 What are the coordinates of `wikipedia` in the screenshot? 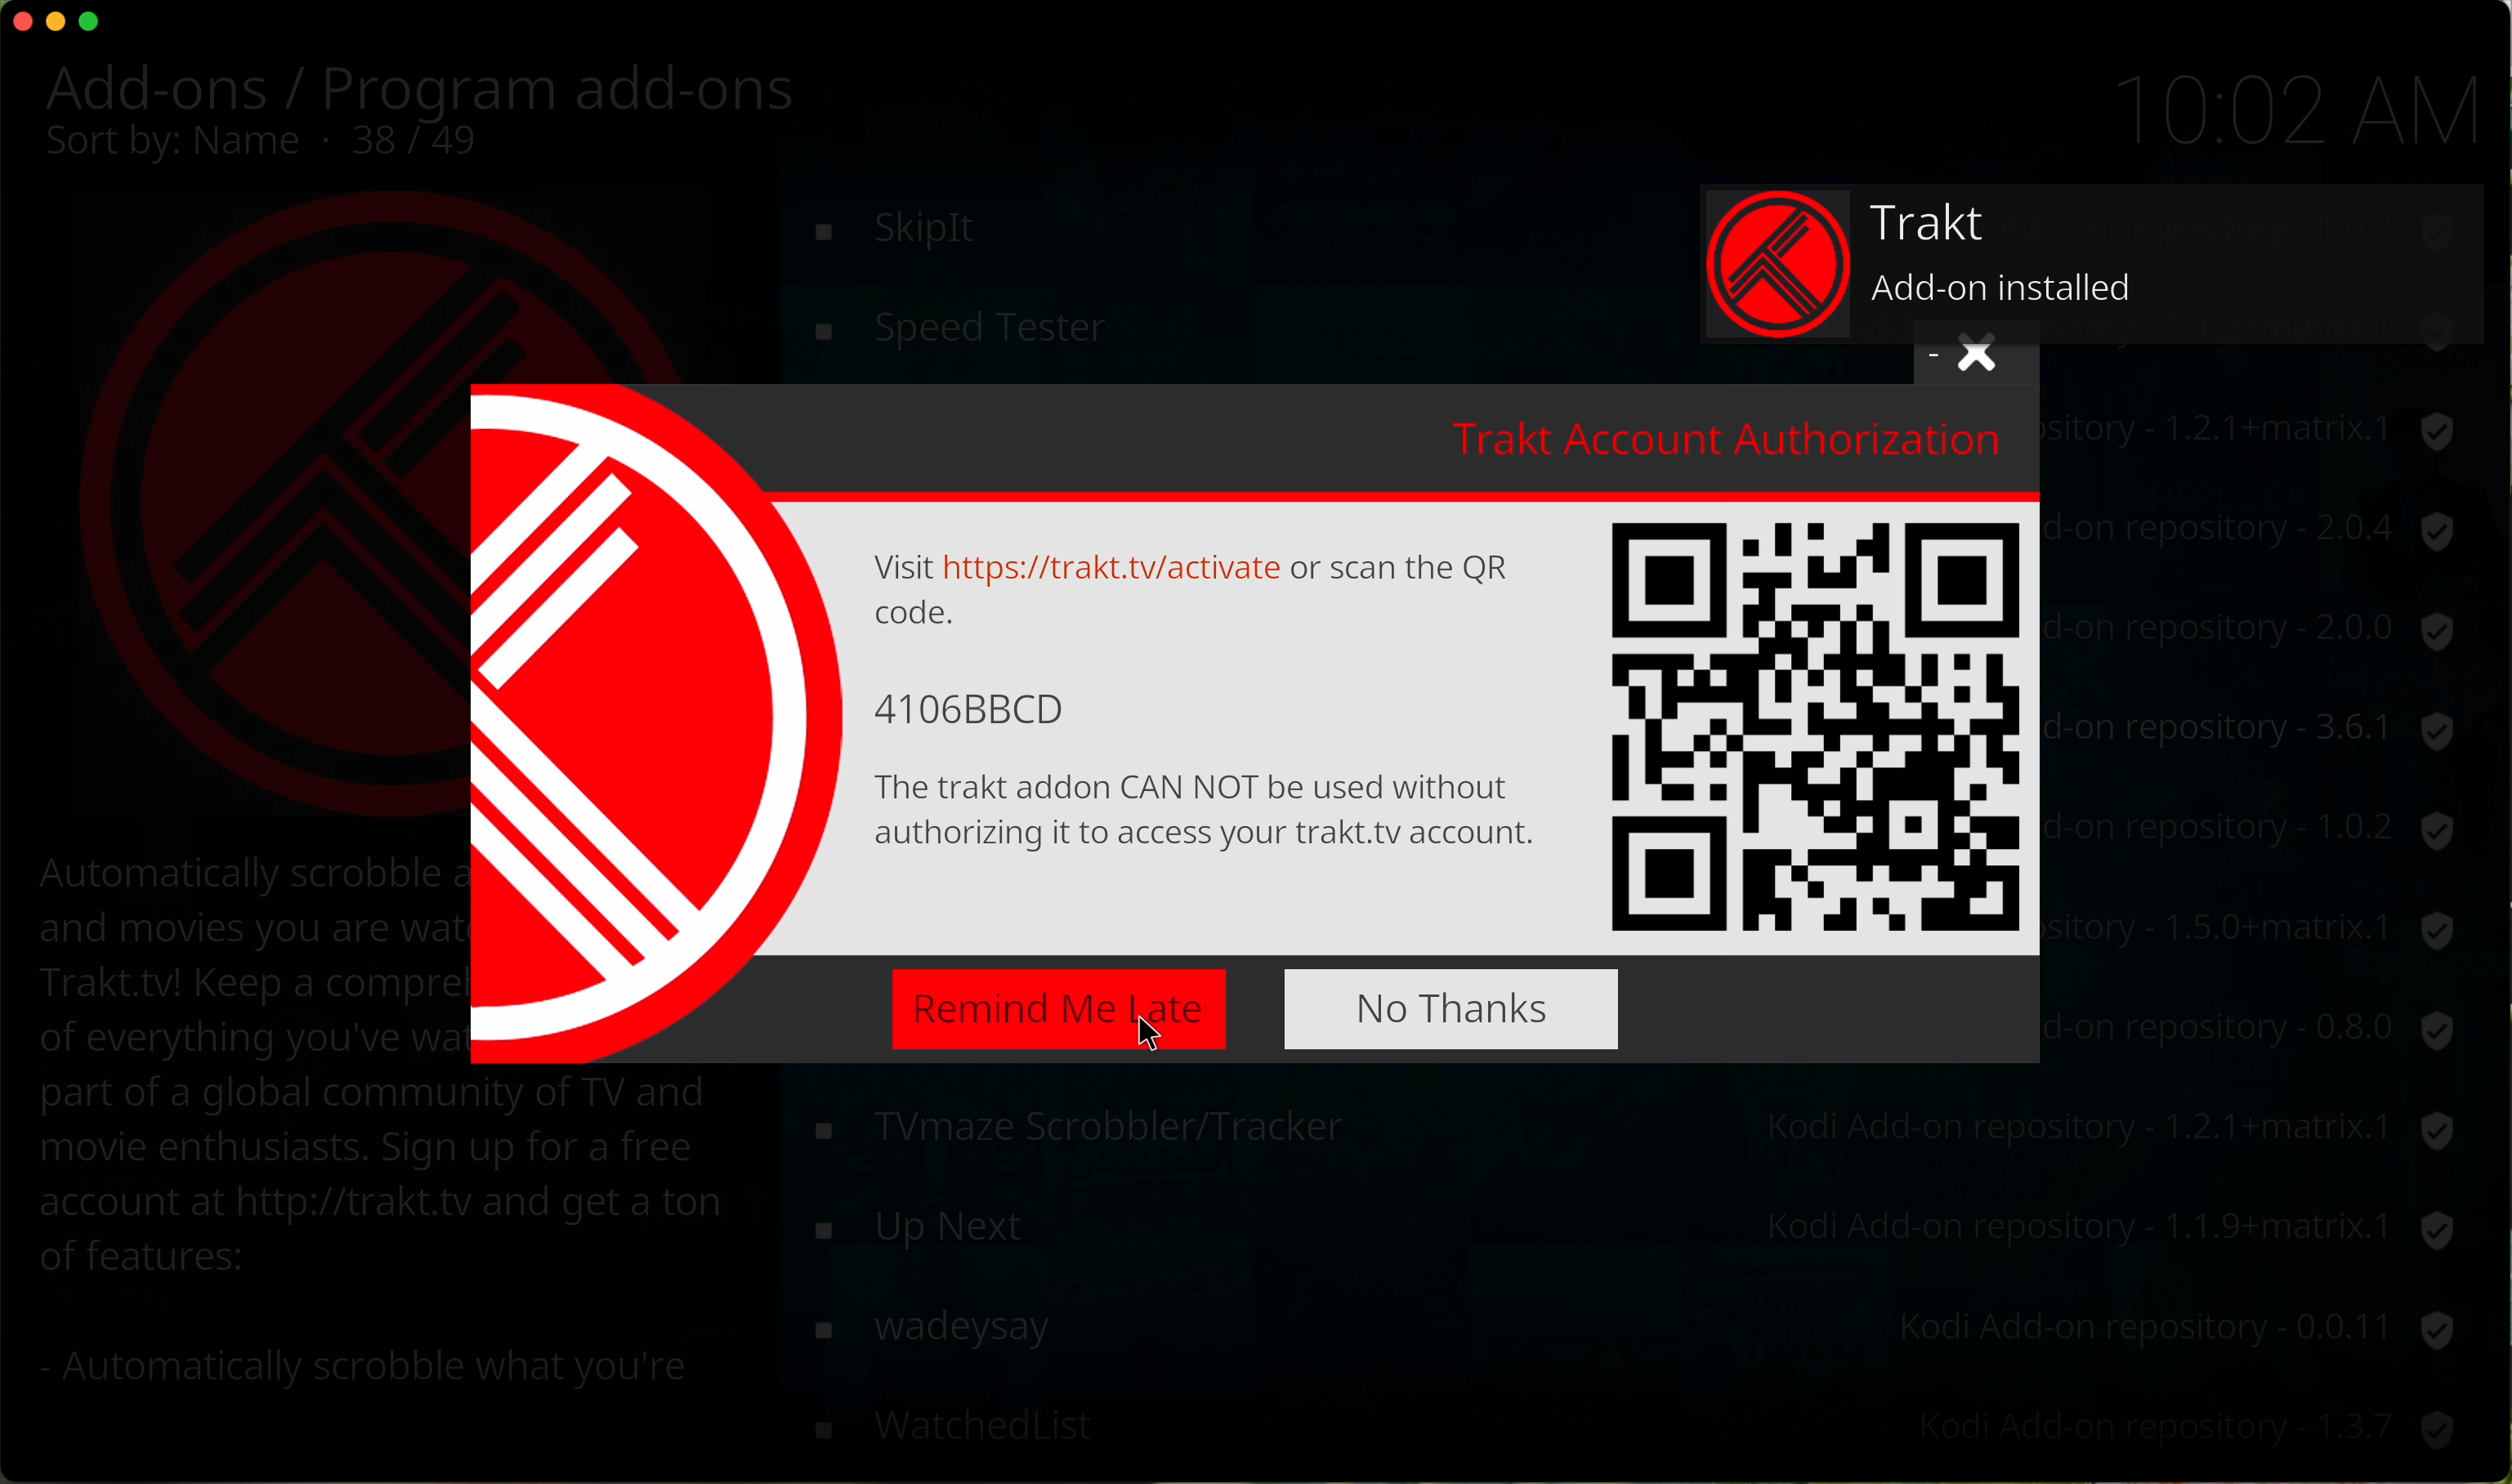 It's located at (1629, 1326).